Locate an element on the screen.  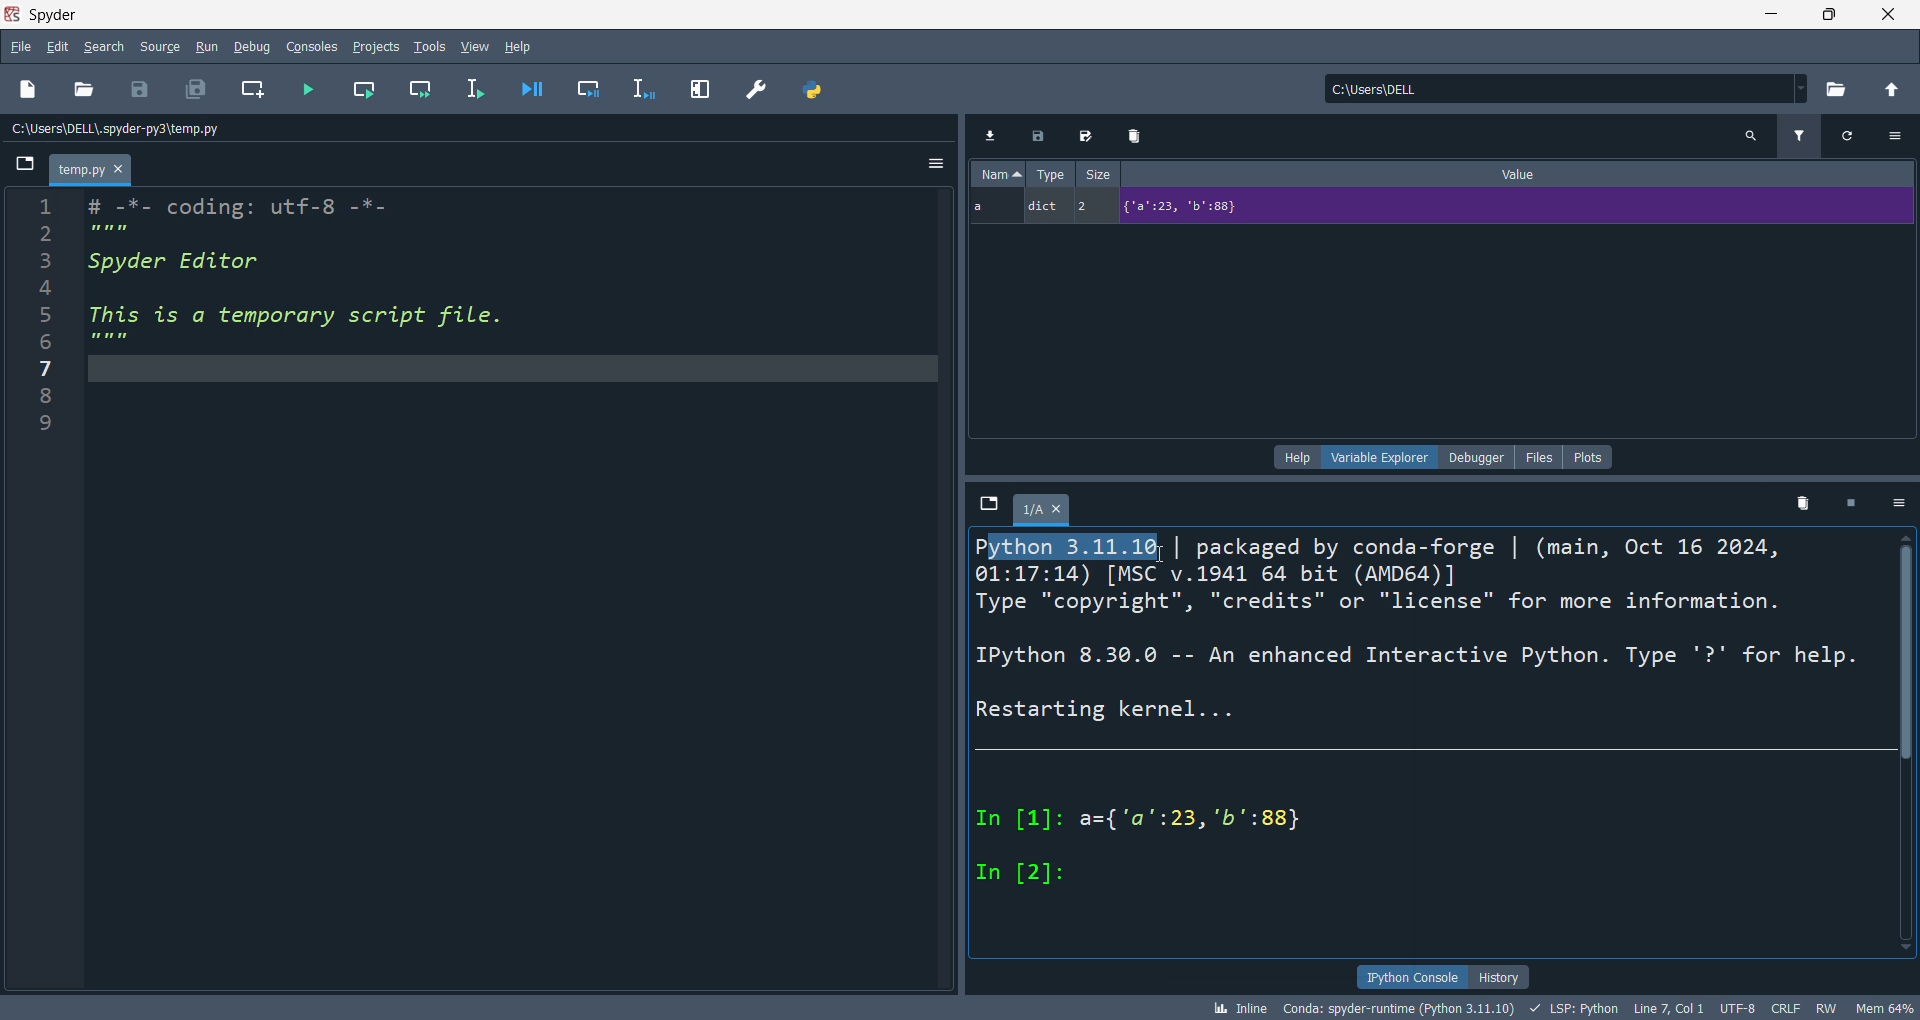
delete is located at coordinates (1802, 501).